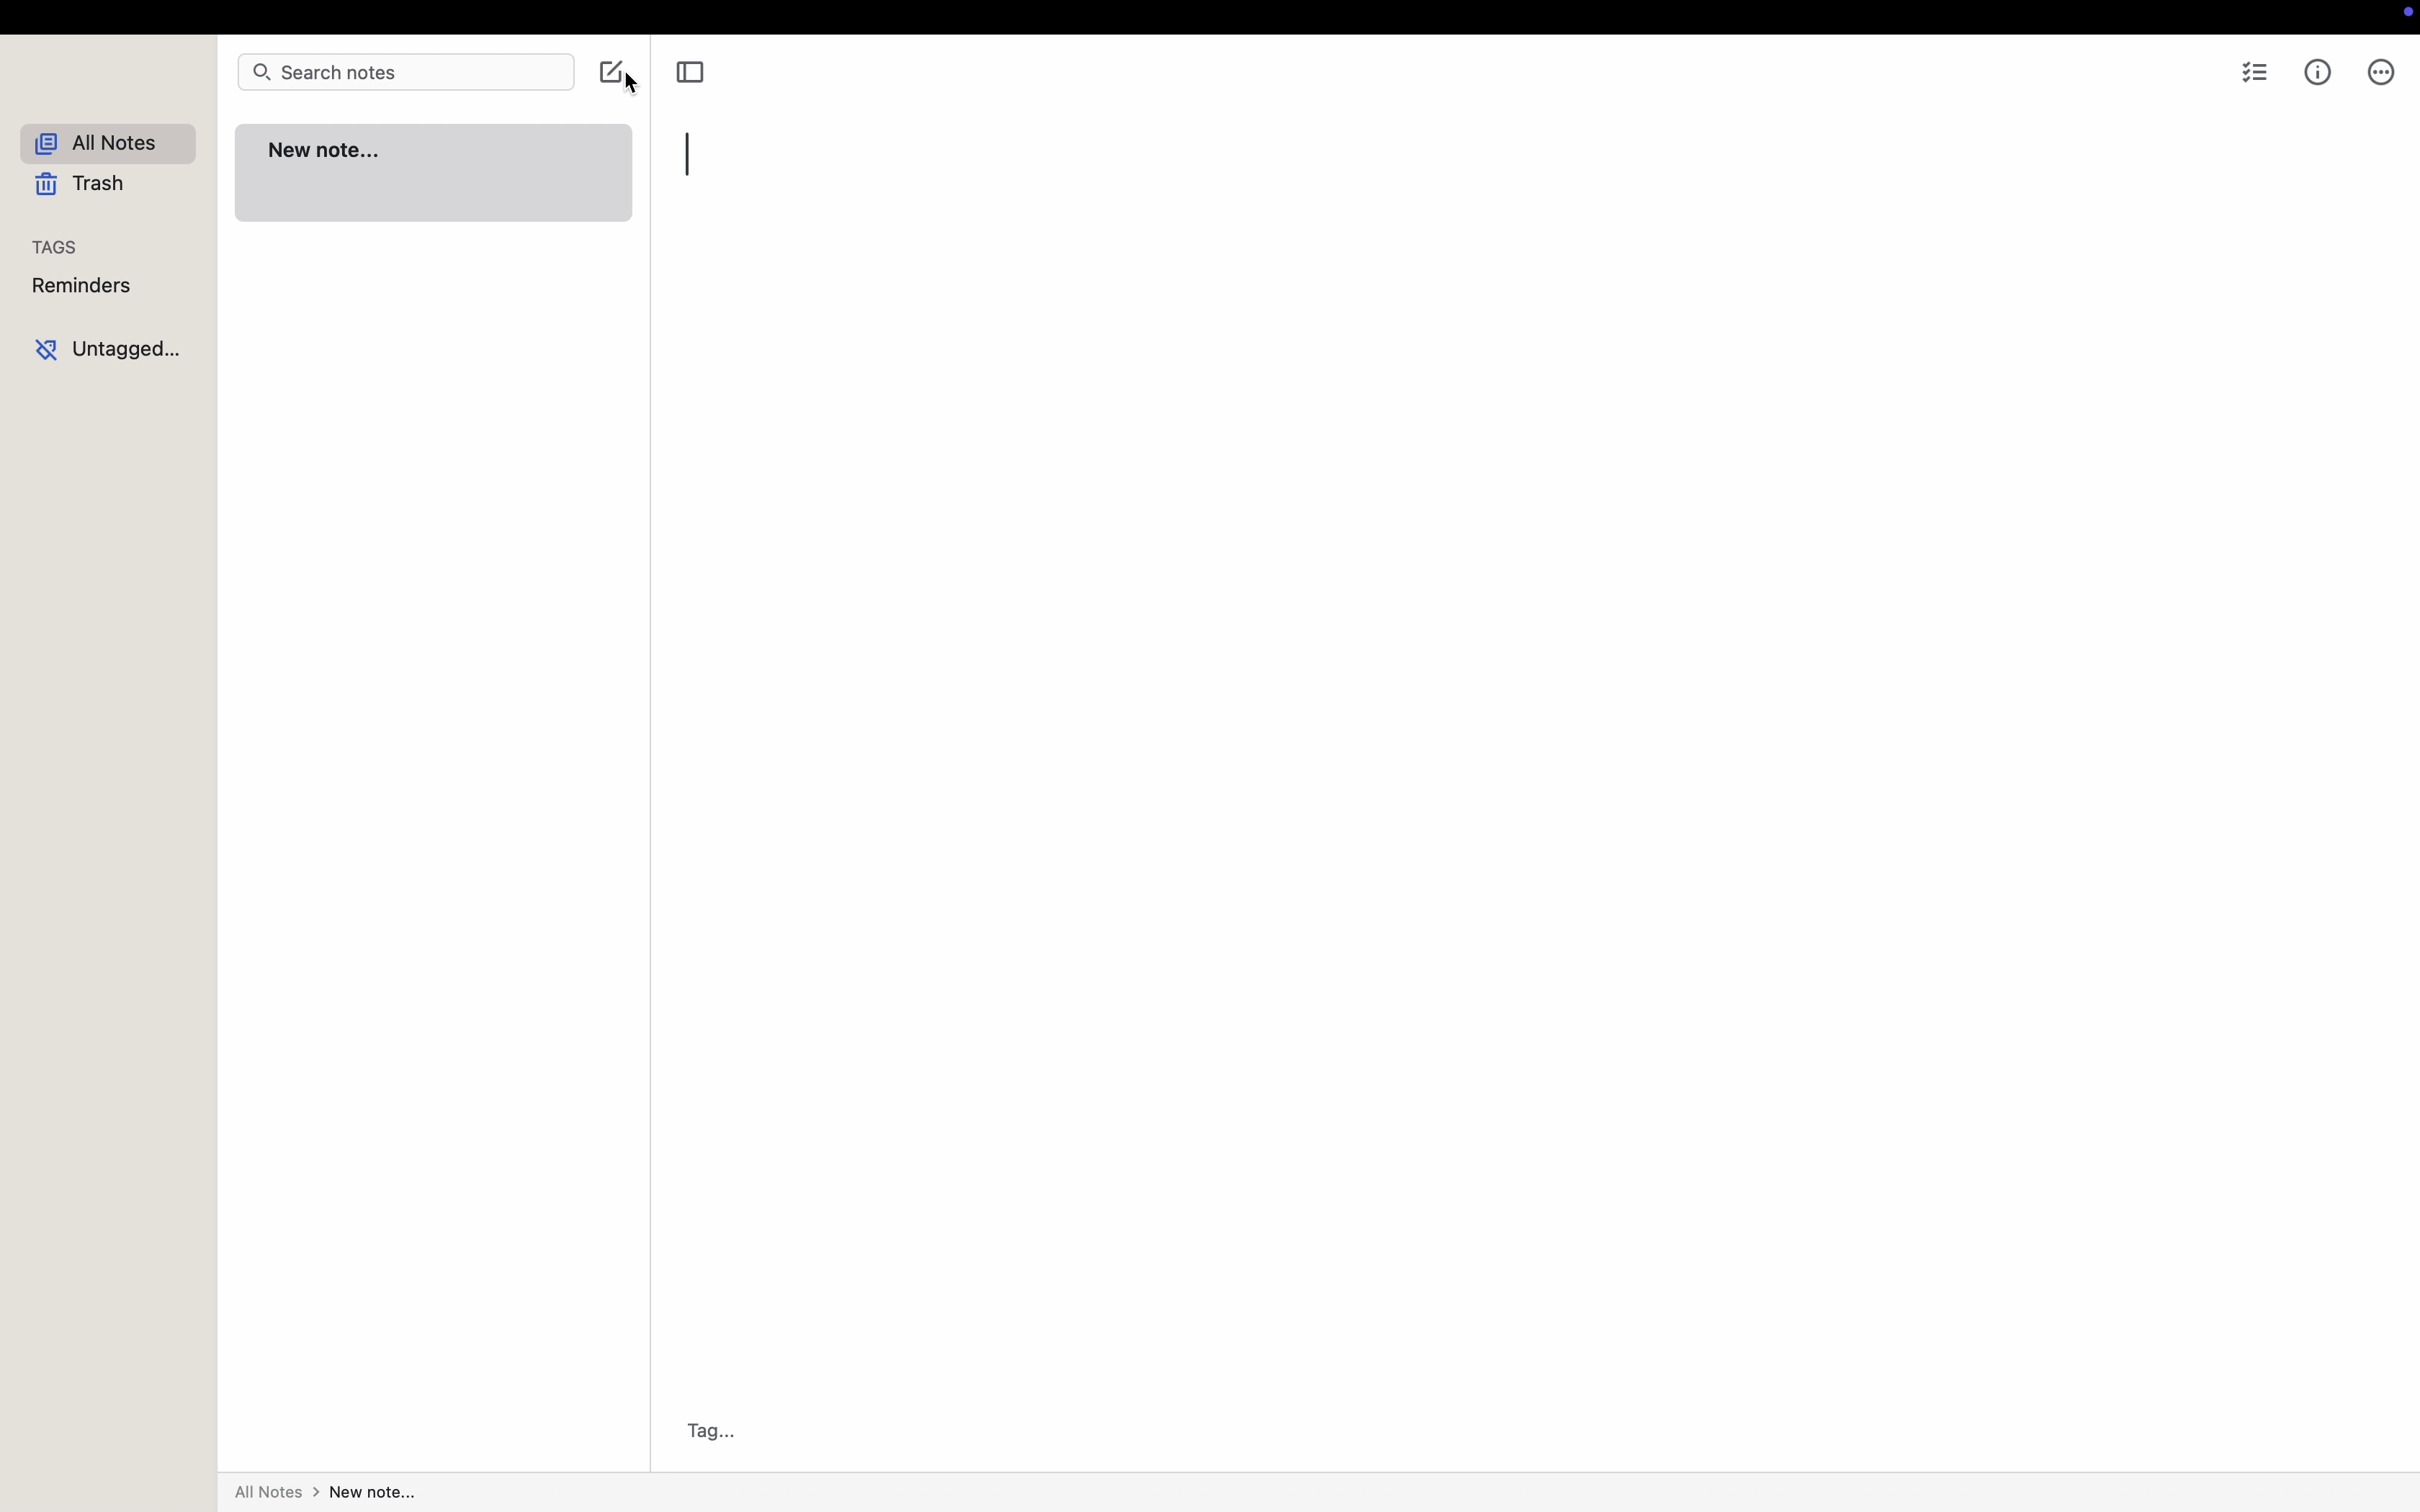 The height and width of the screenshot is (1512, 2420). Describe the element at coordinates (2381, 72) in the screenshot. I see `more options` at that location.